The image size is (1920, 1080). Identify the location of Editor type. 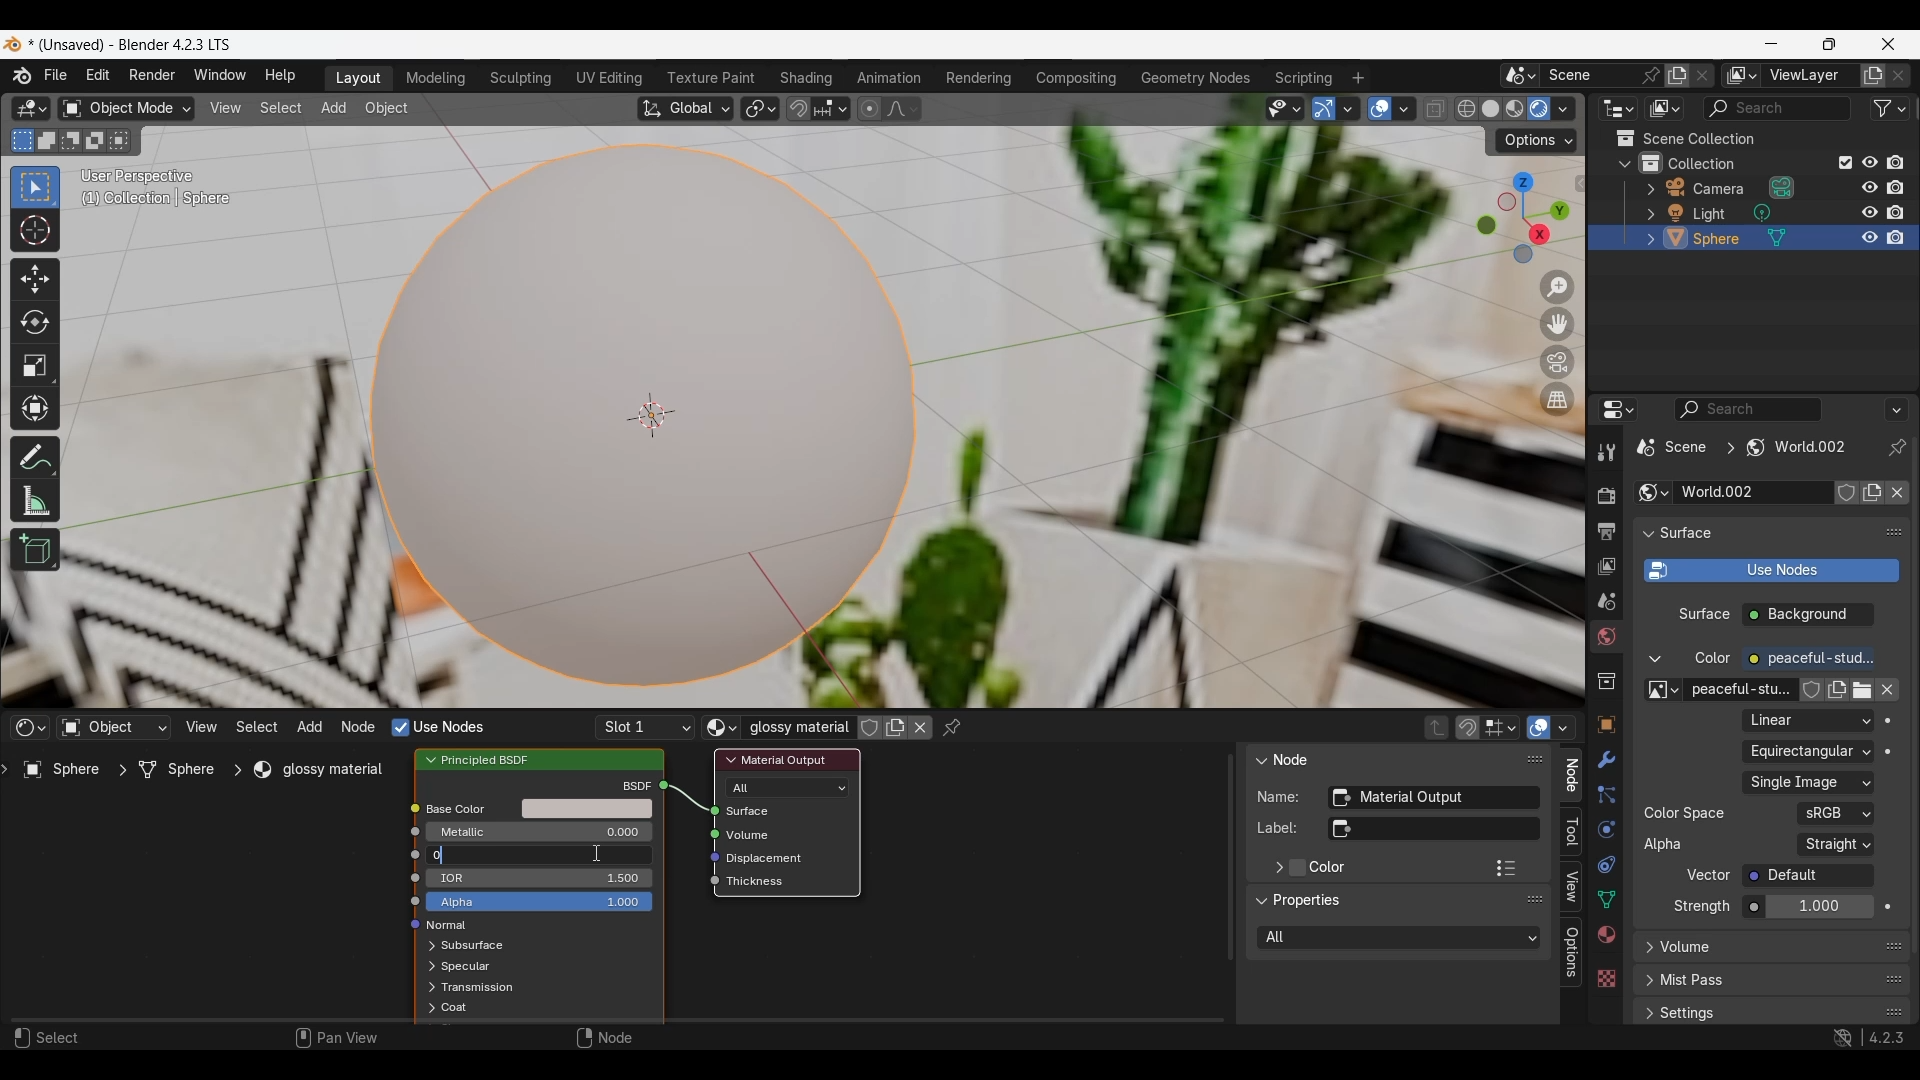
(1619, 108).